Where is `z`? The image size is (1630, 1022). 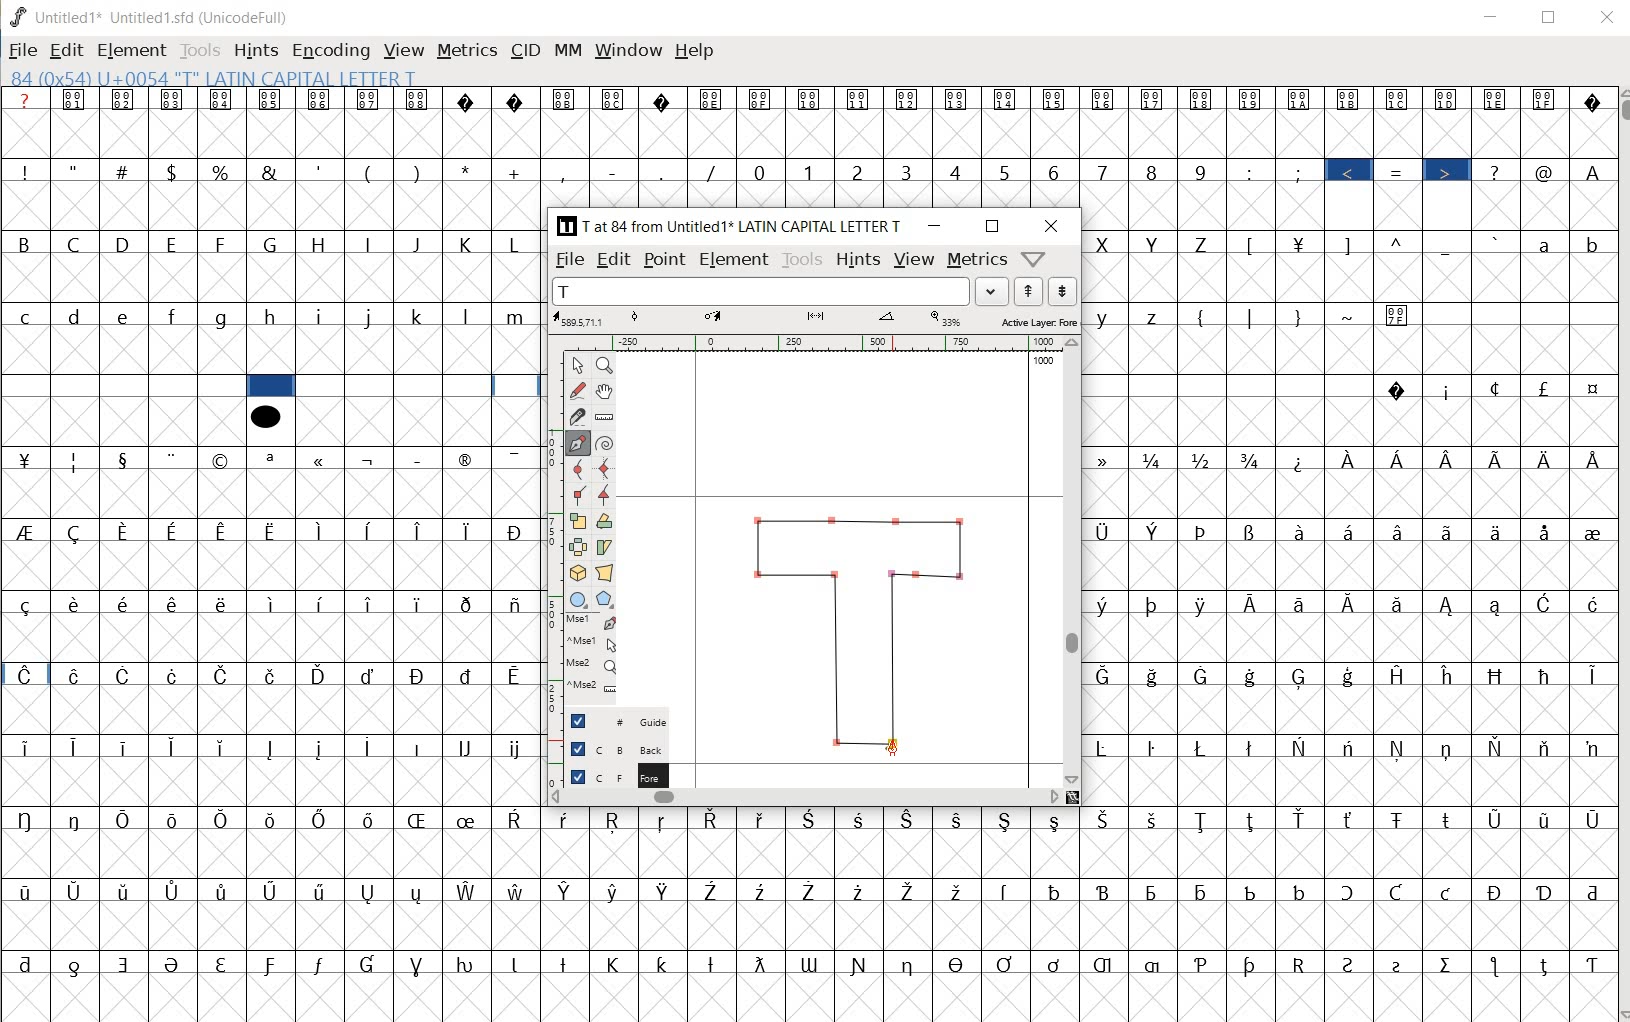
z is located at coordinates (1154, 317).